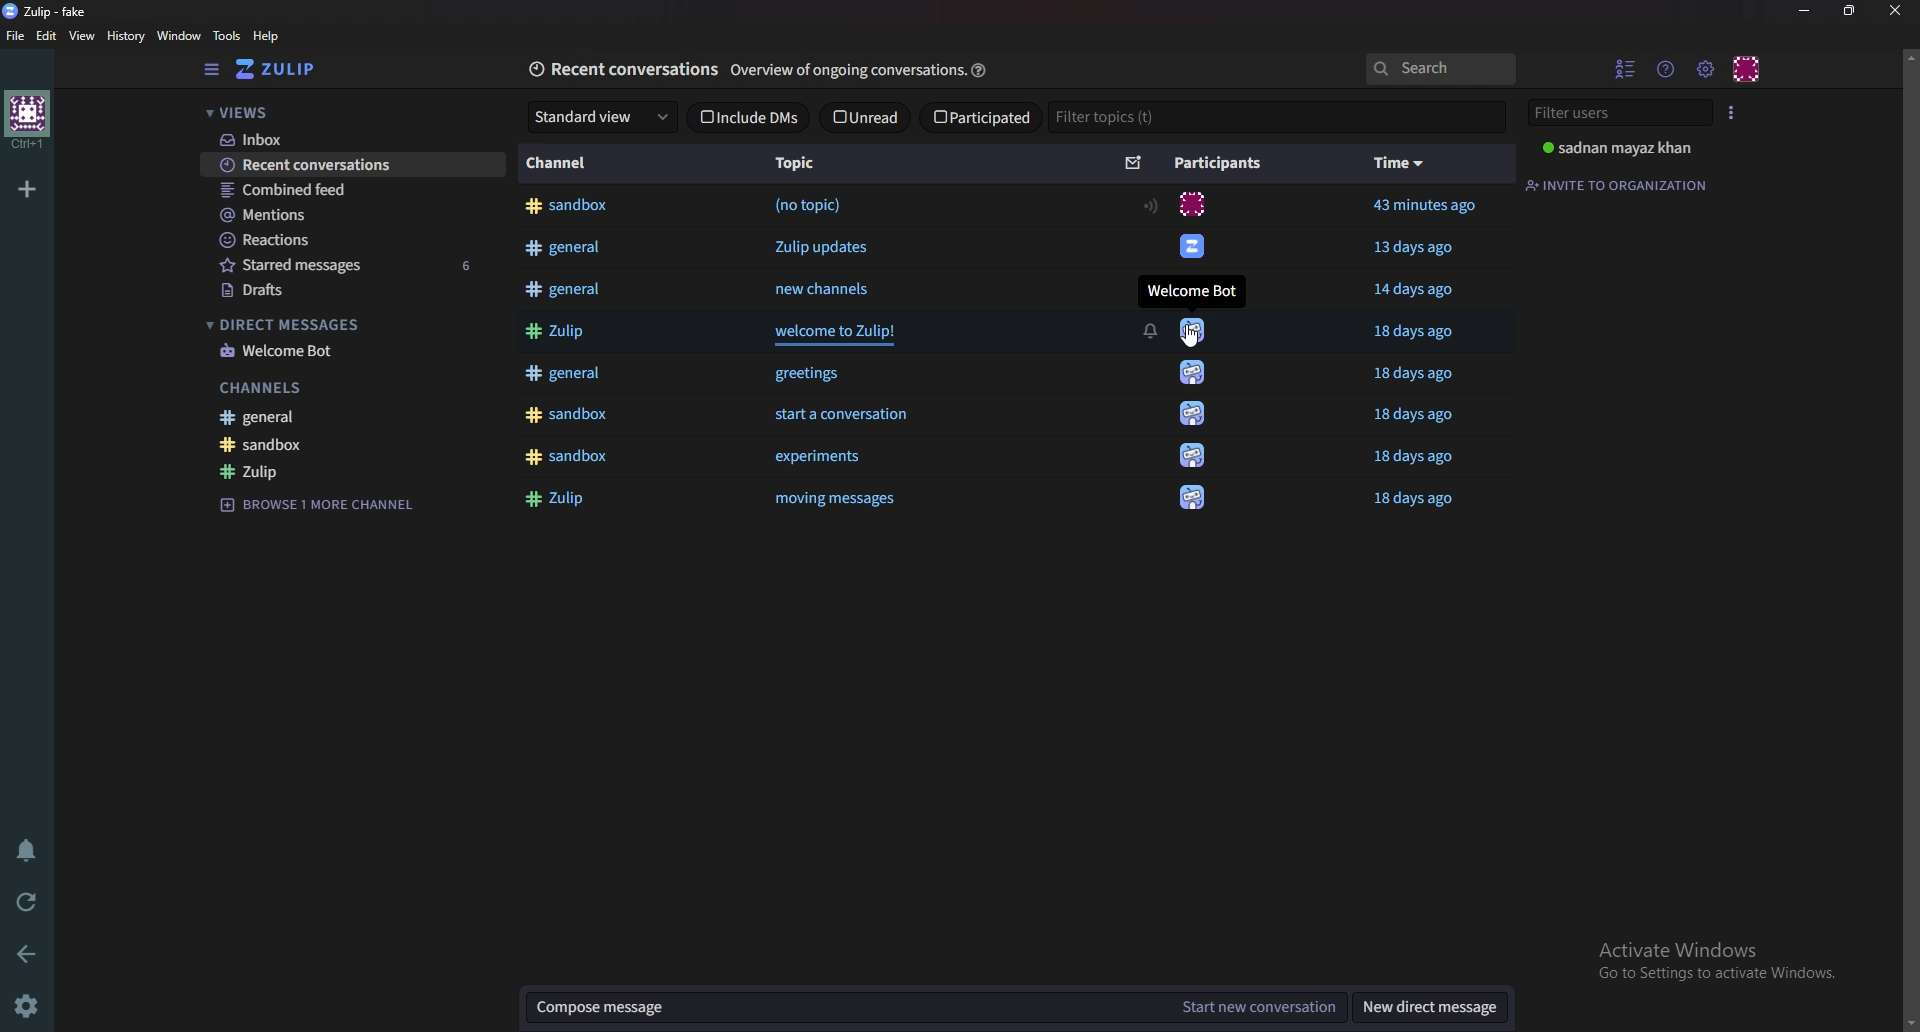  What do you see at coordinates (568, 204) in the screenshot?
I see `#sandbox` at bounding box center [568, 204].